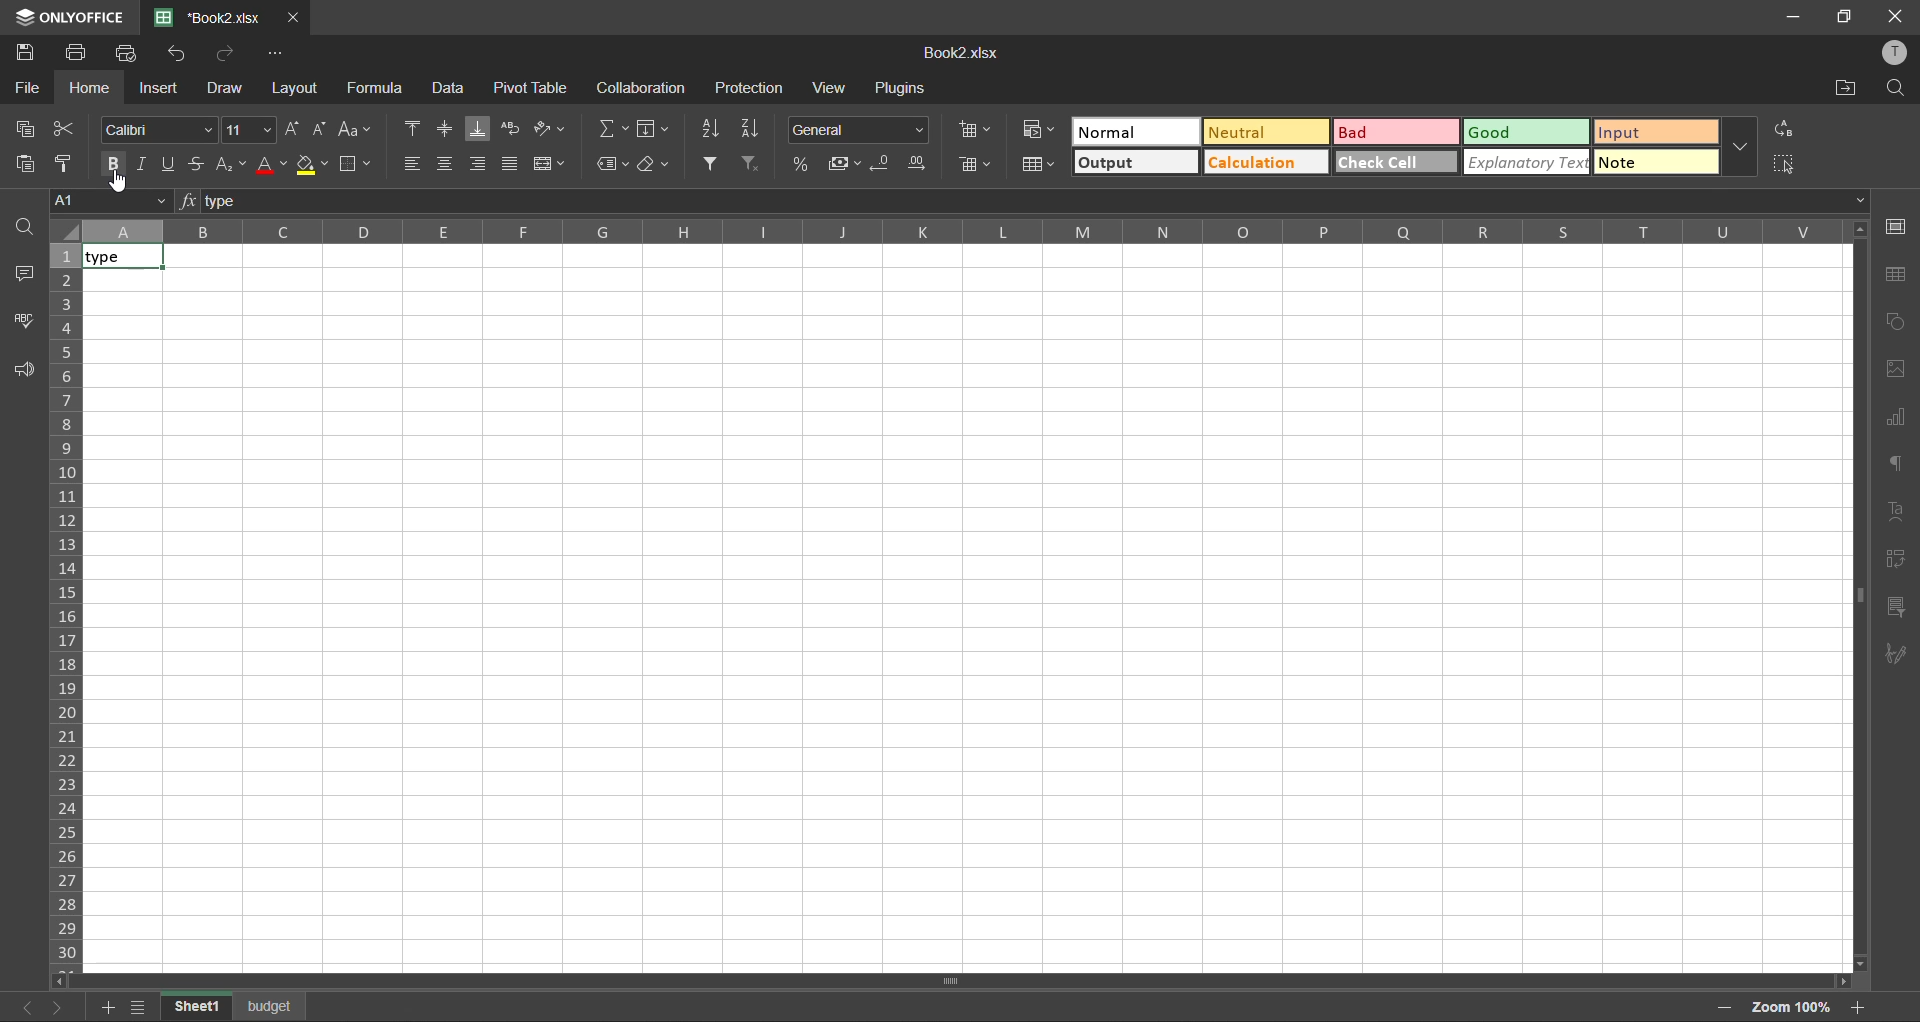  Describe the element at coordinates (251, 129) in the screenshot. I see `font size` at that location.